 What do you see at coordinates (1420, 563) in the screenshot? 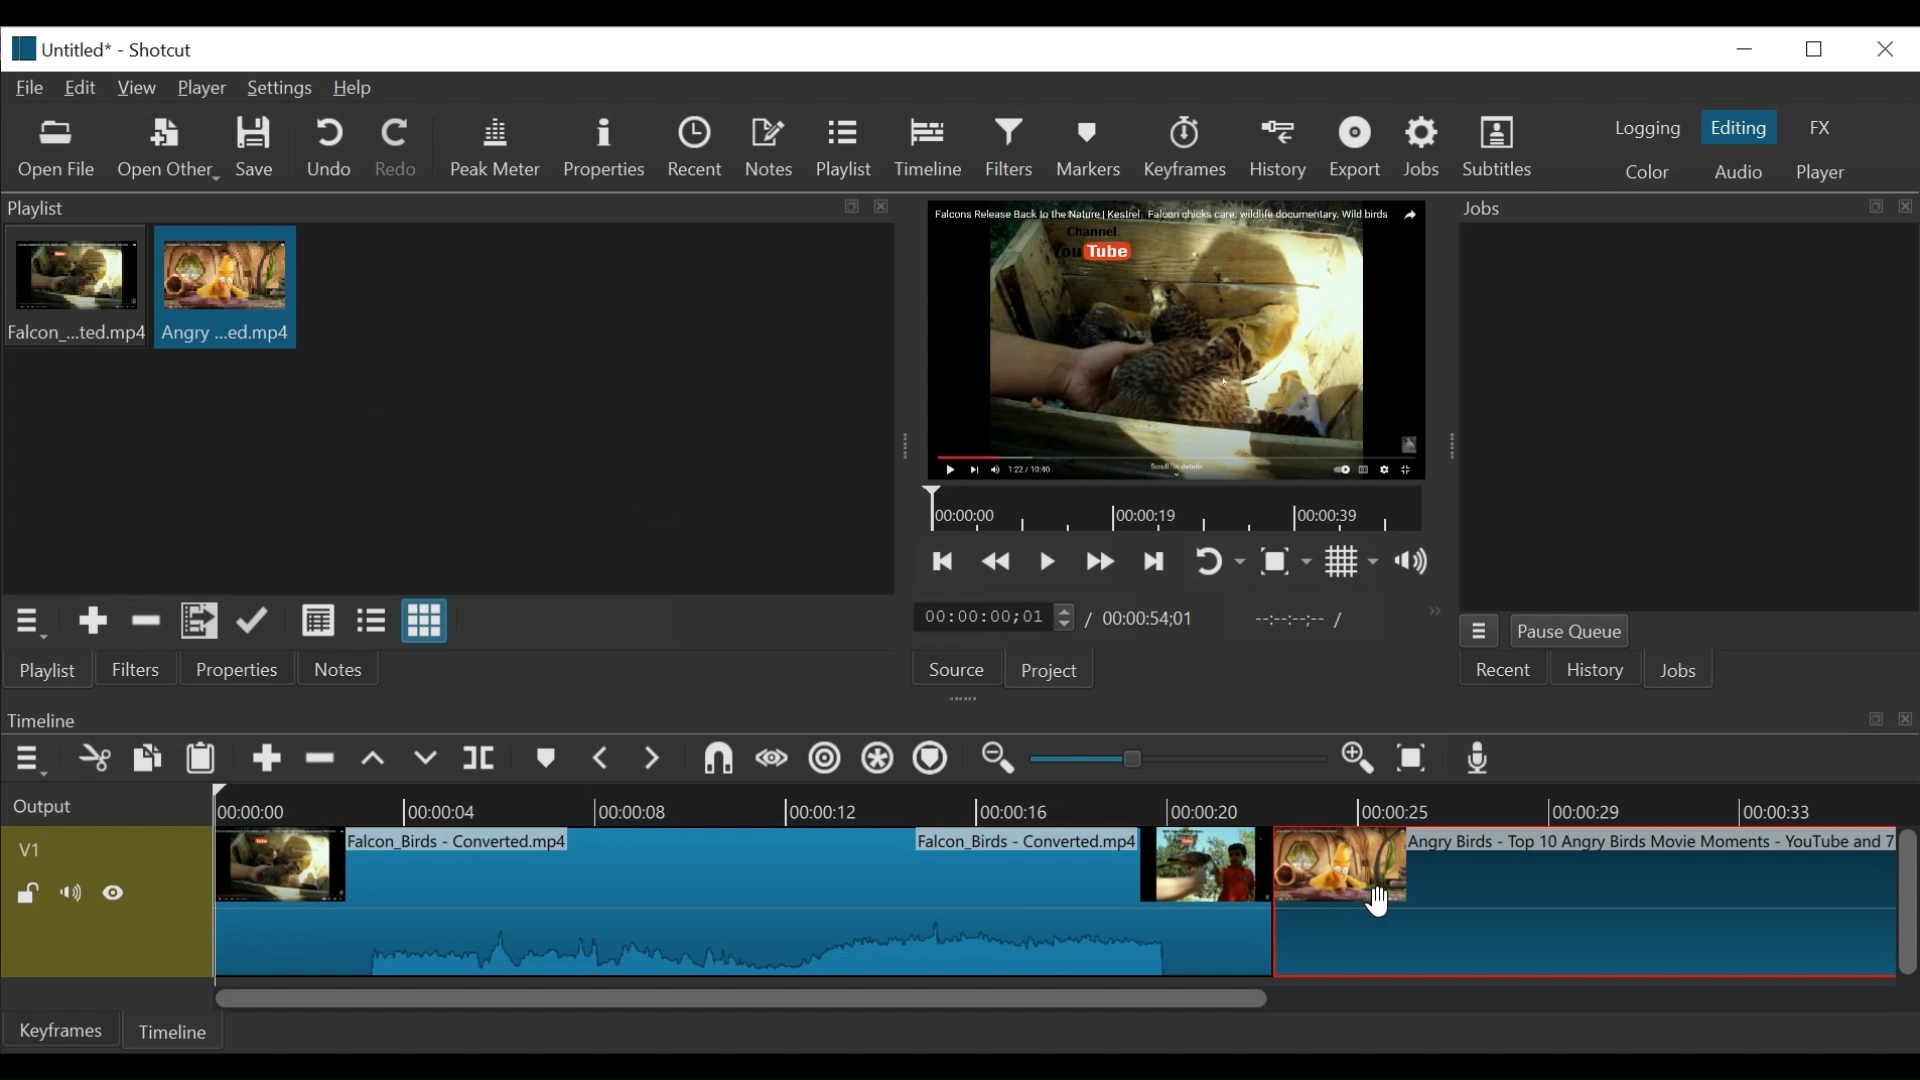
I see `show volume control` at bounding box center [1420, 563].